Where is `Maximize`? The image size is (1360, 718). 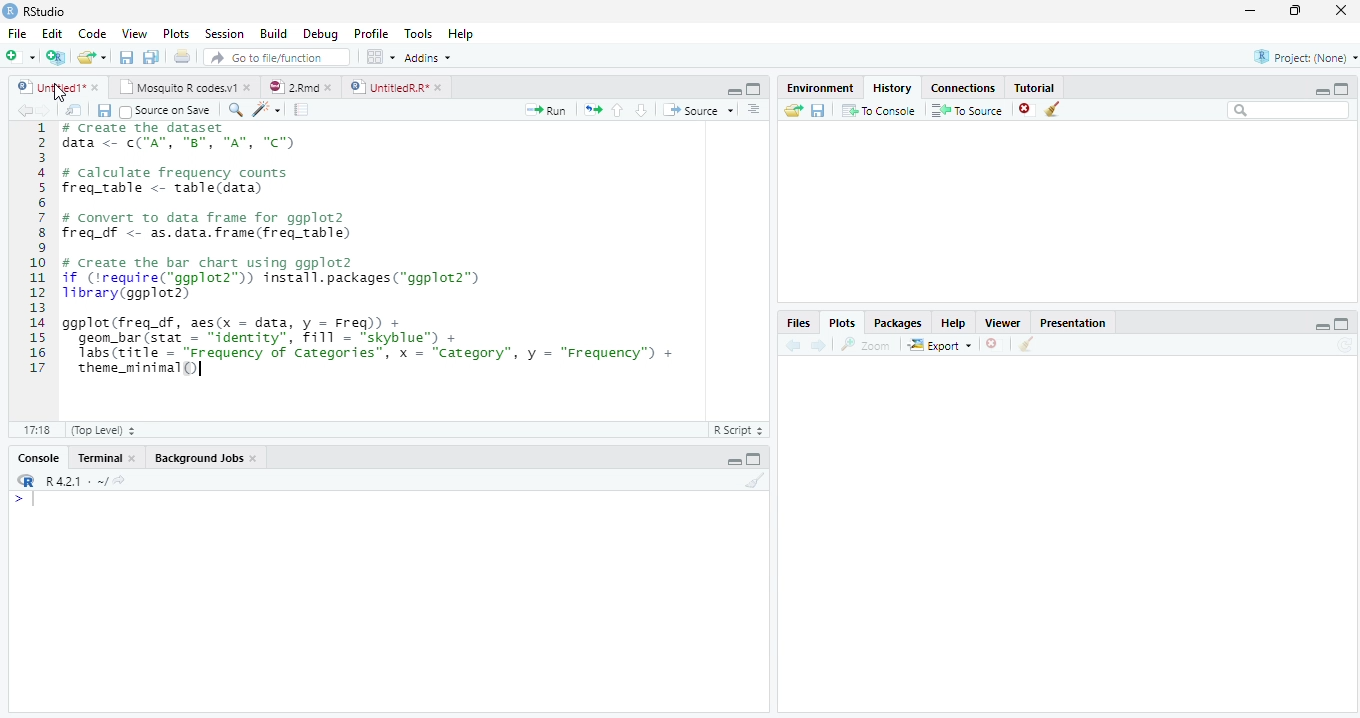 Maximize is located at coordinates (1343, 88).